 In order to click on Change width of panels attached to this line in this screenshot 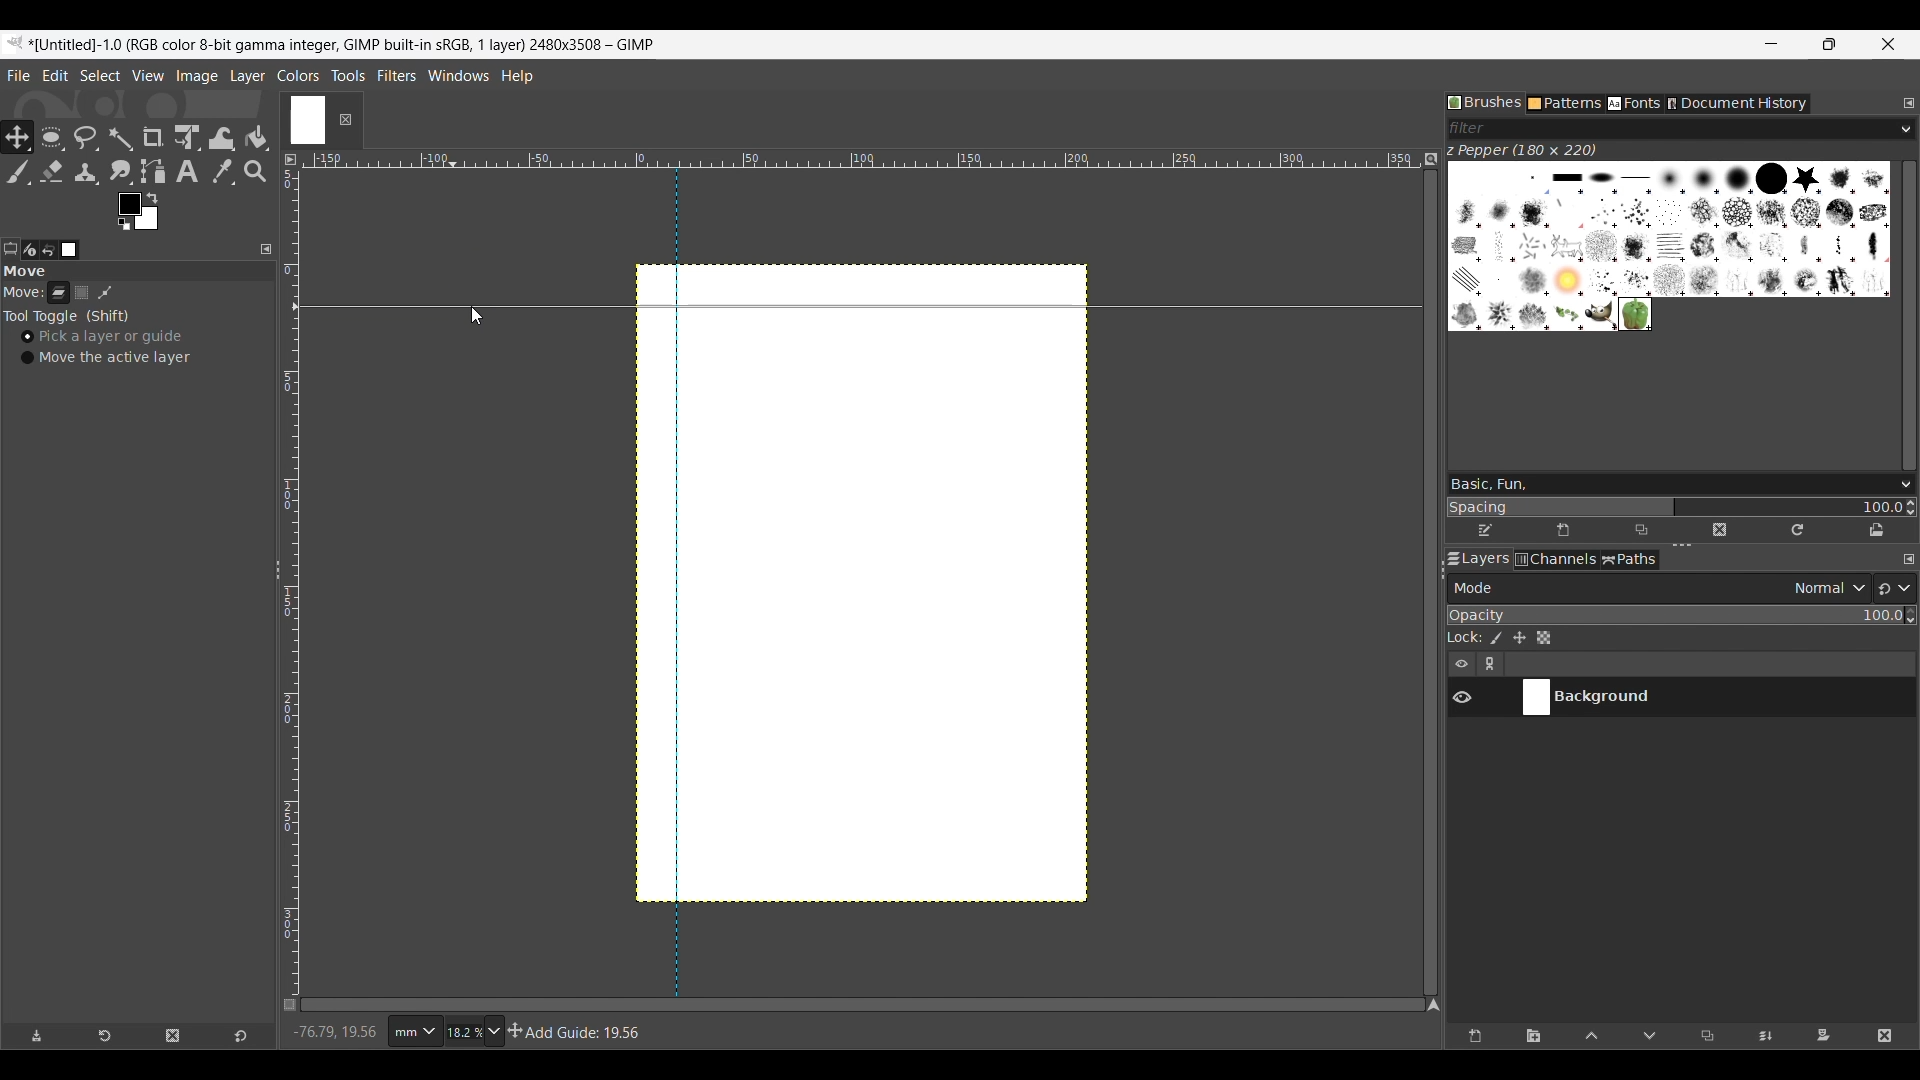, I will do `click(1410, 570)`.